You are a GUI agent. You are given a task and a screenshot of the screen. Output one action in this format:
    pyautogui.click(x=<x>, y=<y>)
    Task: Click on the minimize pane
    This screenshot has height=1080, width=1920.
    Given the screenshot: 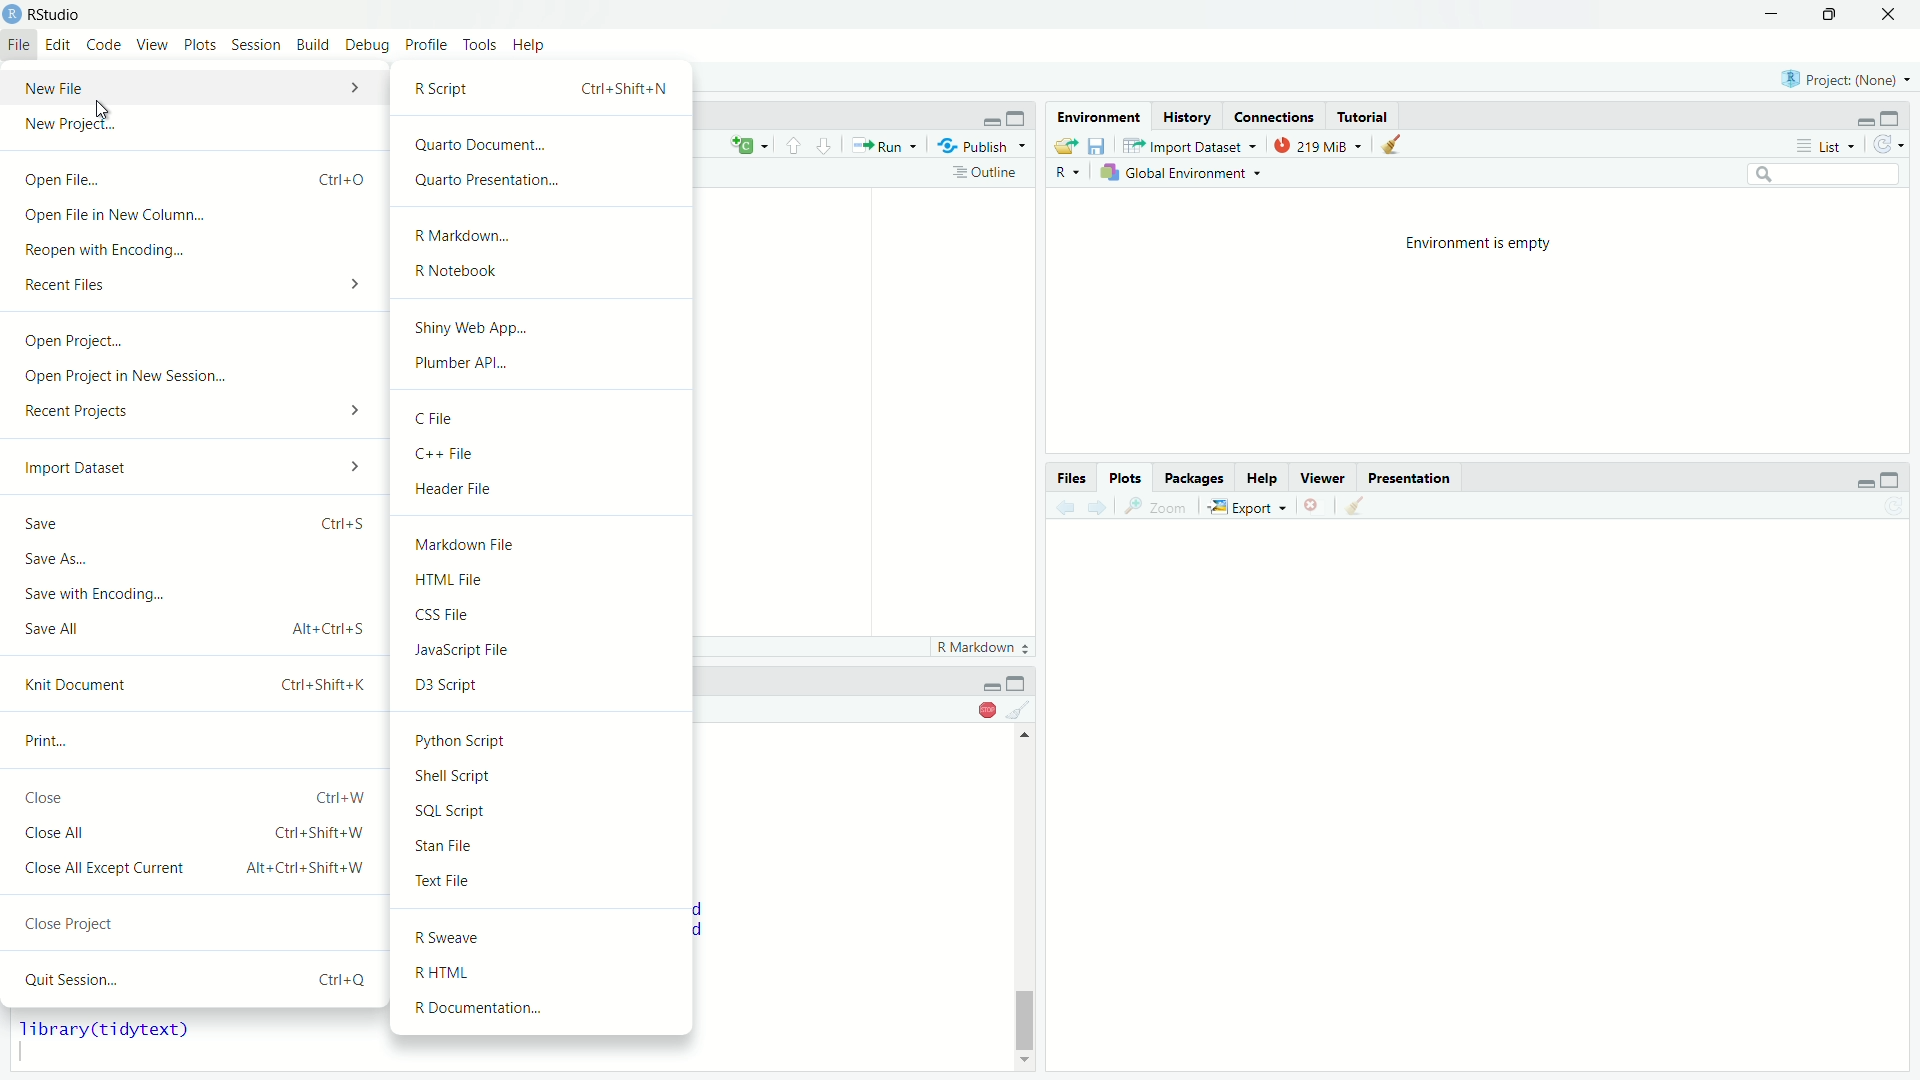 What is the action you would take?
    pyautogui.click(x=989, y=116)
    